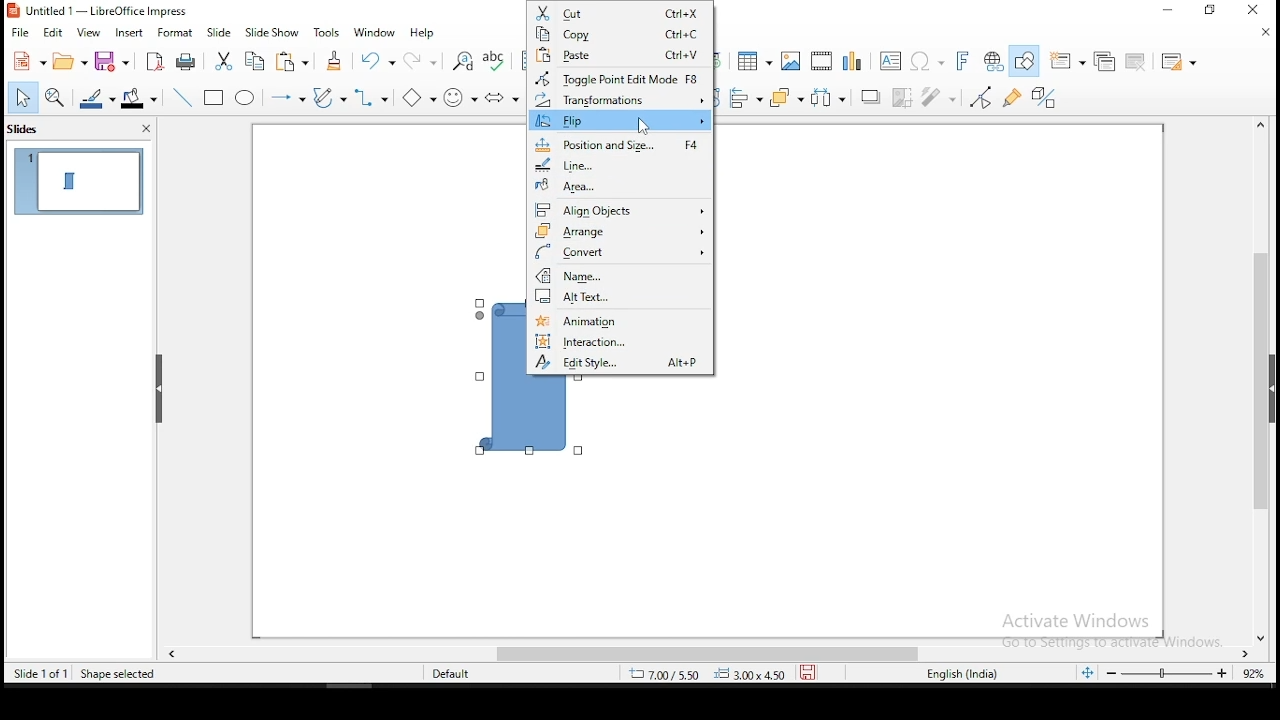 The image size is (1280, 720). Describe the element at coordinates (451, 675) in the screenshot. I see `default` at that location.